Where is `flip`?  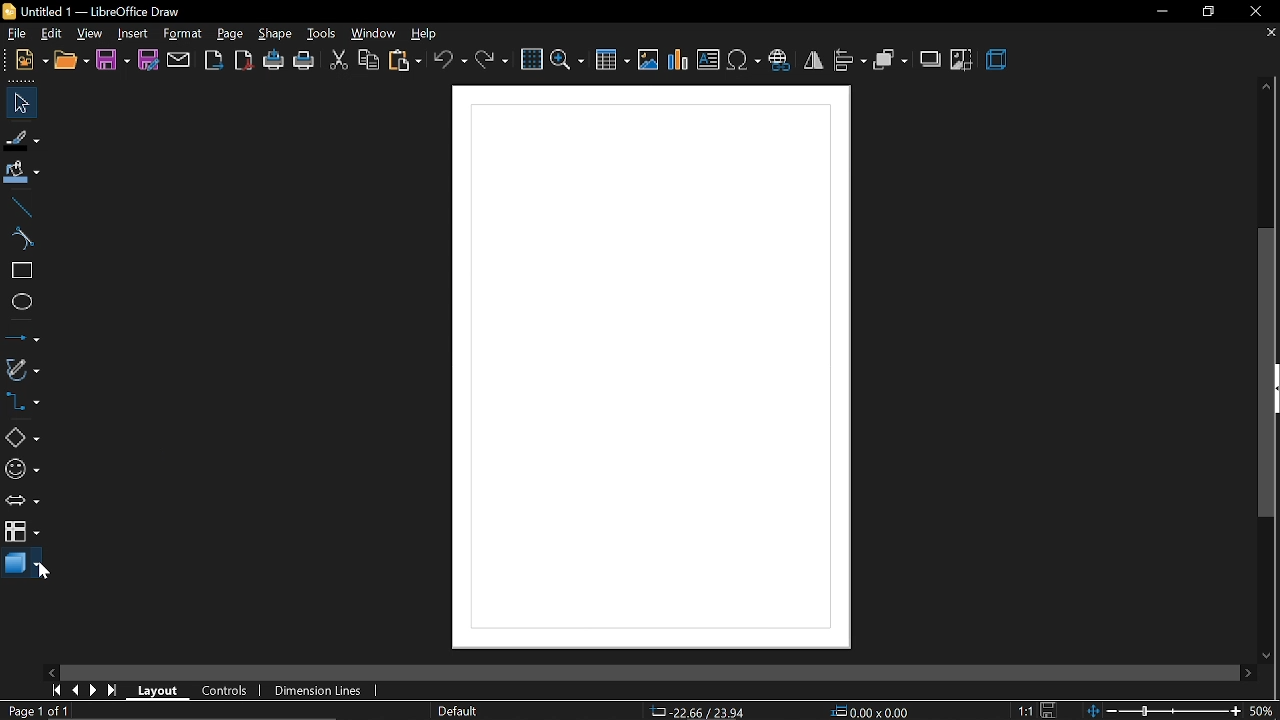
flip is located at coordinates (814, 60).